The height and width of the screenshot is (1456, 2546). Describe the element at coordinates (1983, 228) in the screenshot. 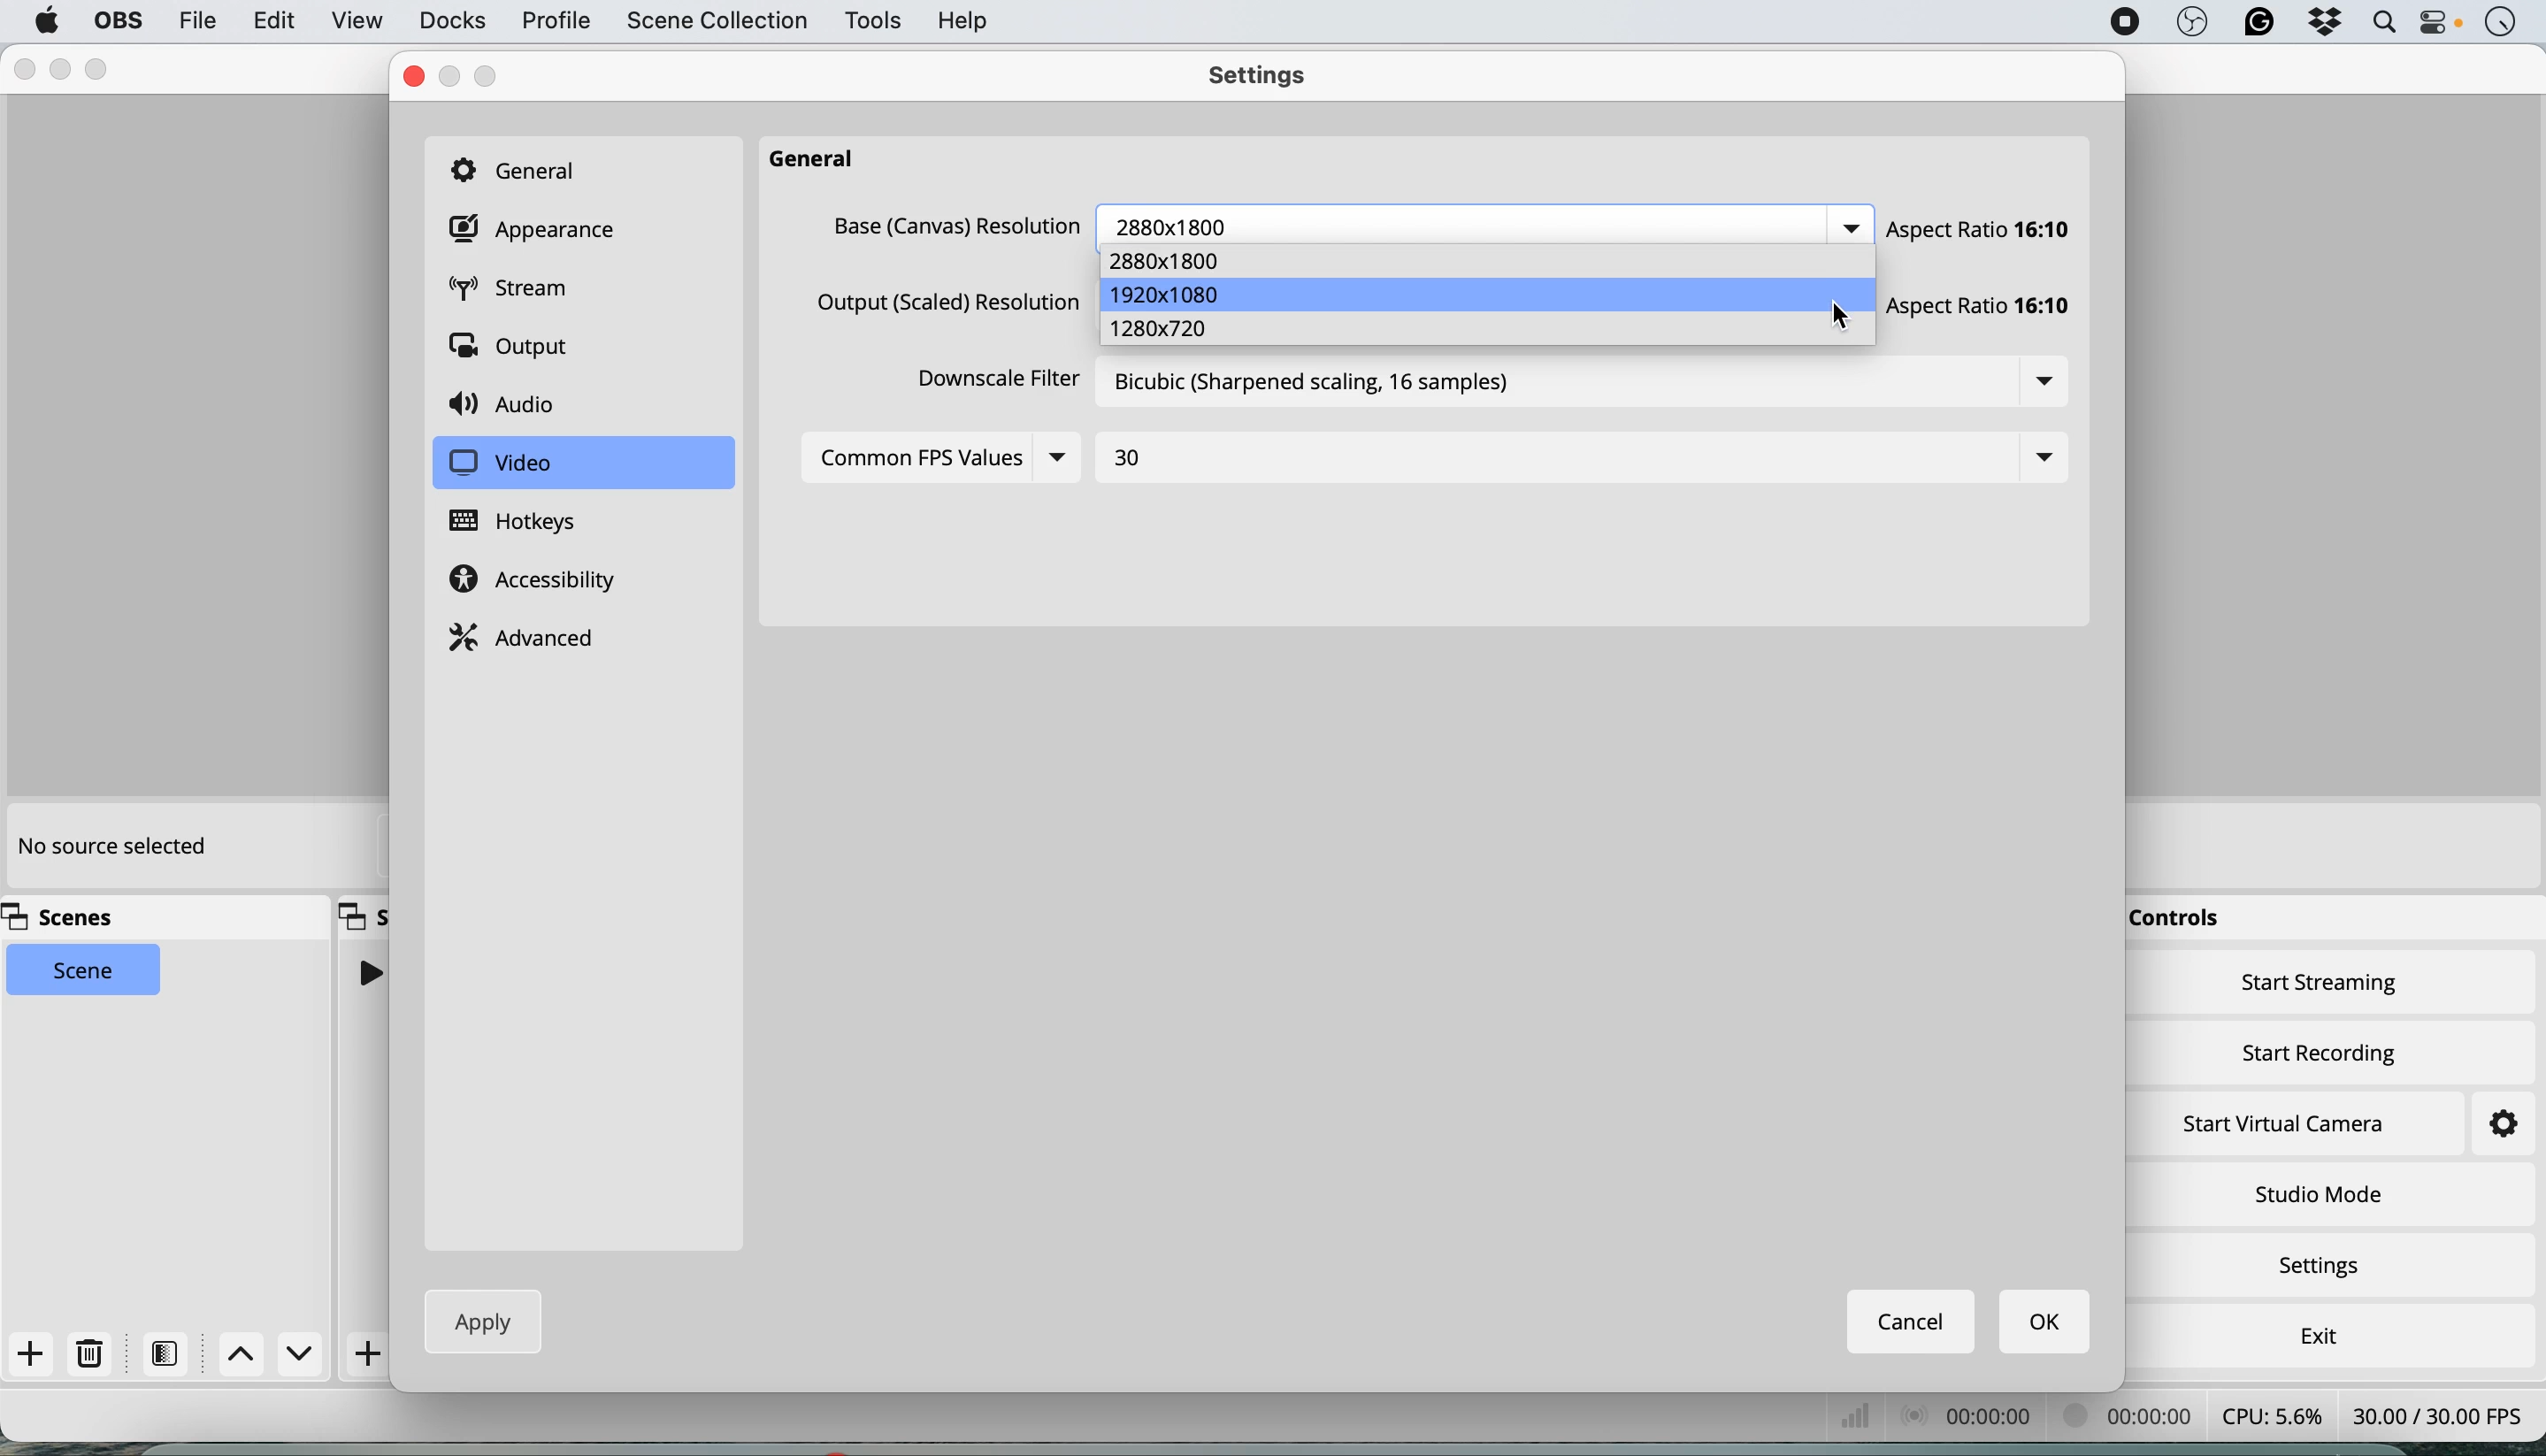

I see `aspect ratio` at that location.